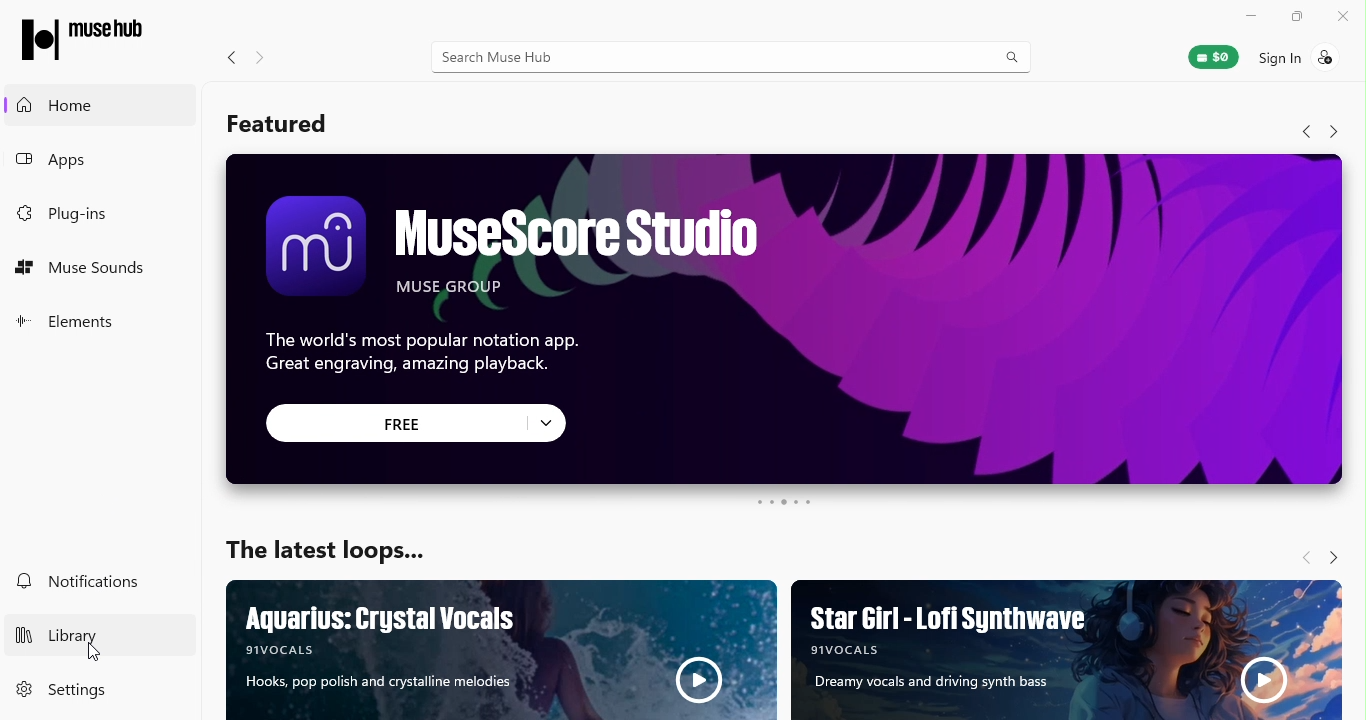 This screenshot has height=720, width=1366. I want to click on Navigate back, so click(1309, 558).